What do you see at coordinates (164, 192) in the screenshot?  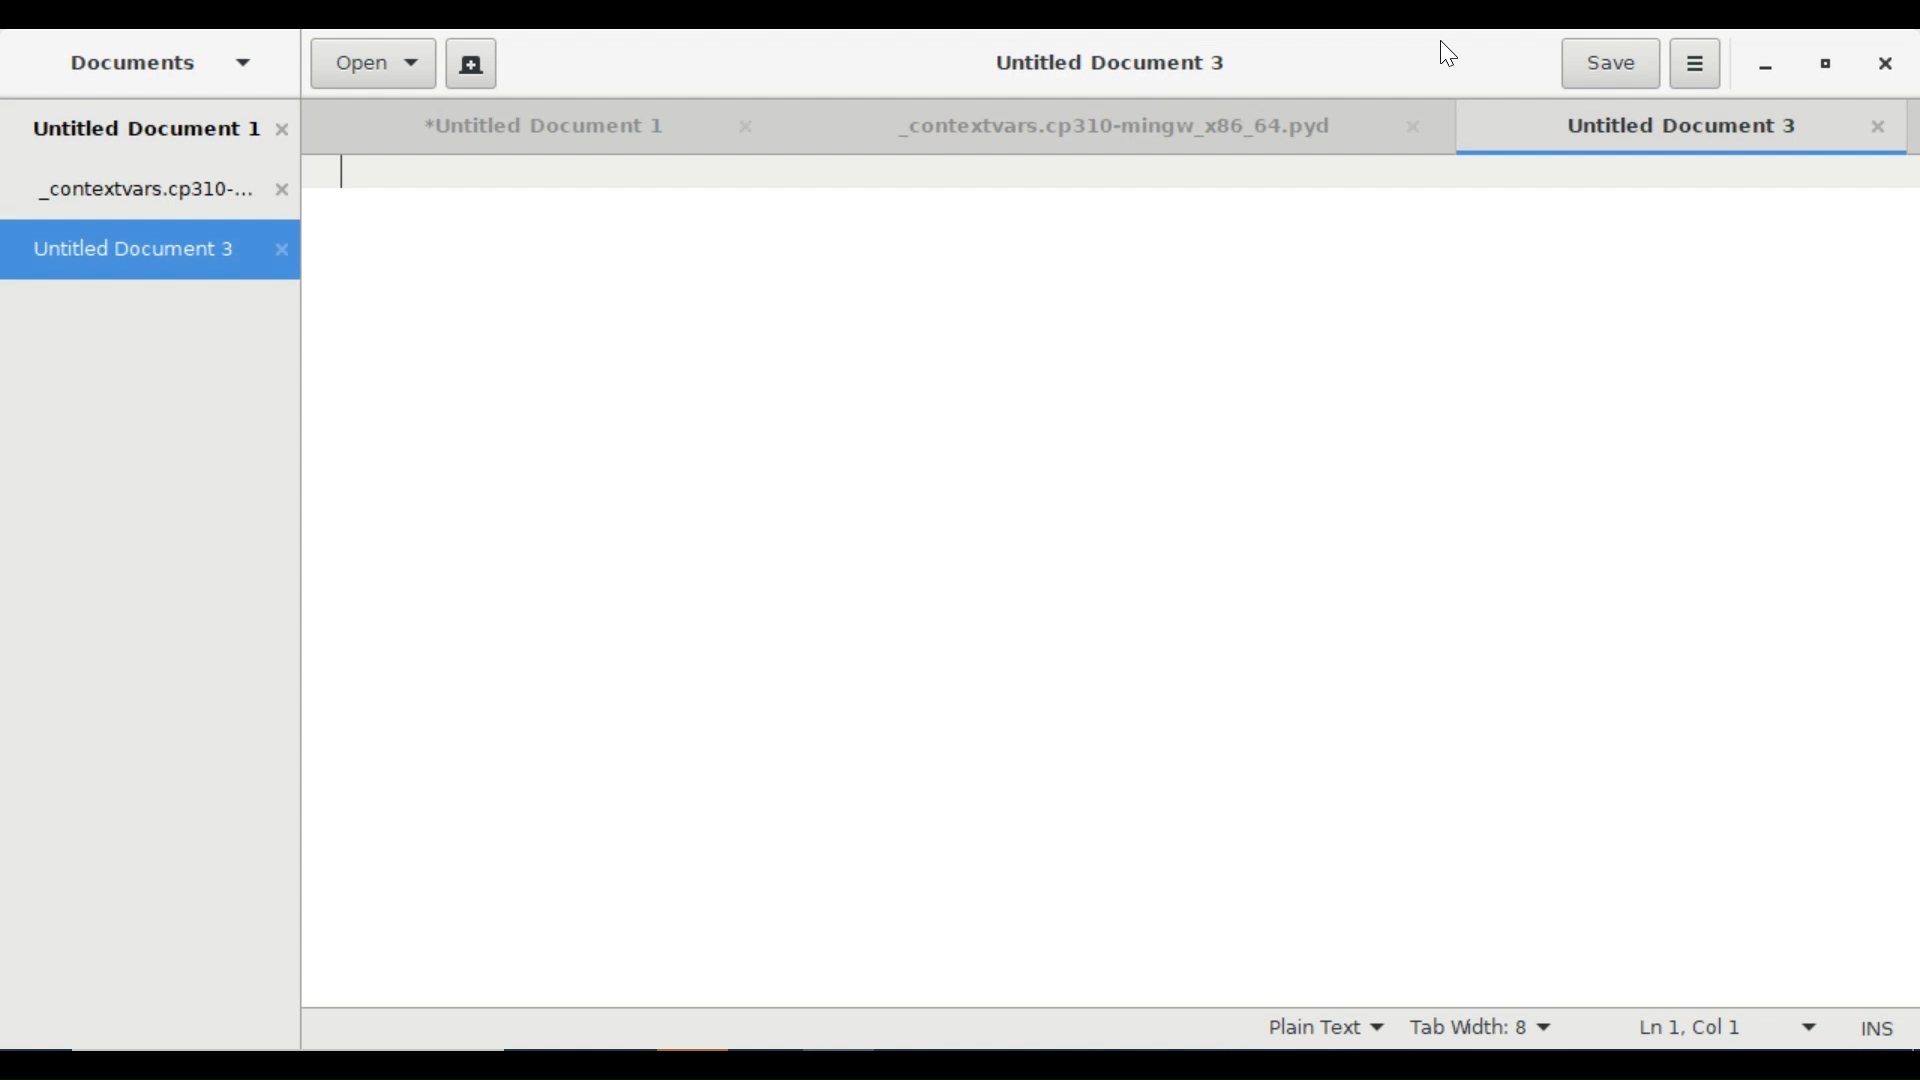 I see `_contextvars.cp310-minger_xc86_64.pyd tab` at bounding box center [164, 192].